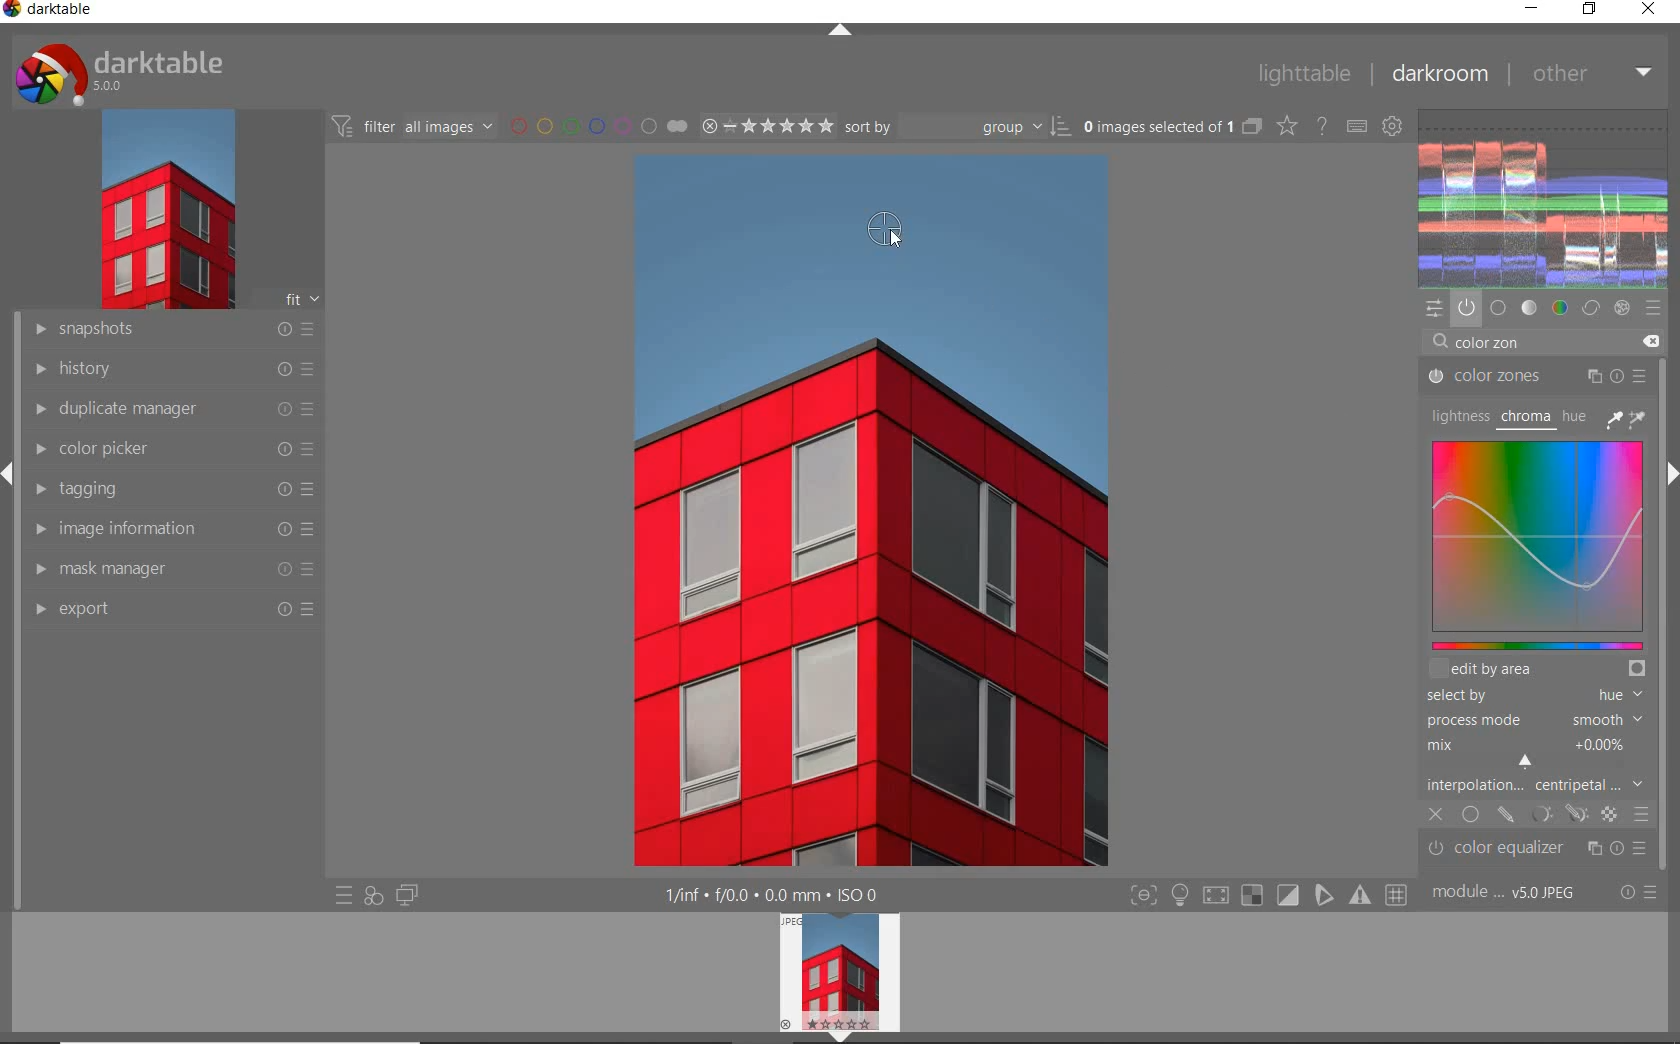  Describe the element at coordinates (1214, 896) in the screenshot. I see `shadow` at that location.